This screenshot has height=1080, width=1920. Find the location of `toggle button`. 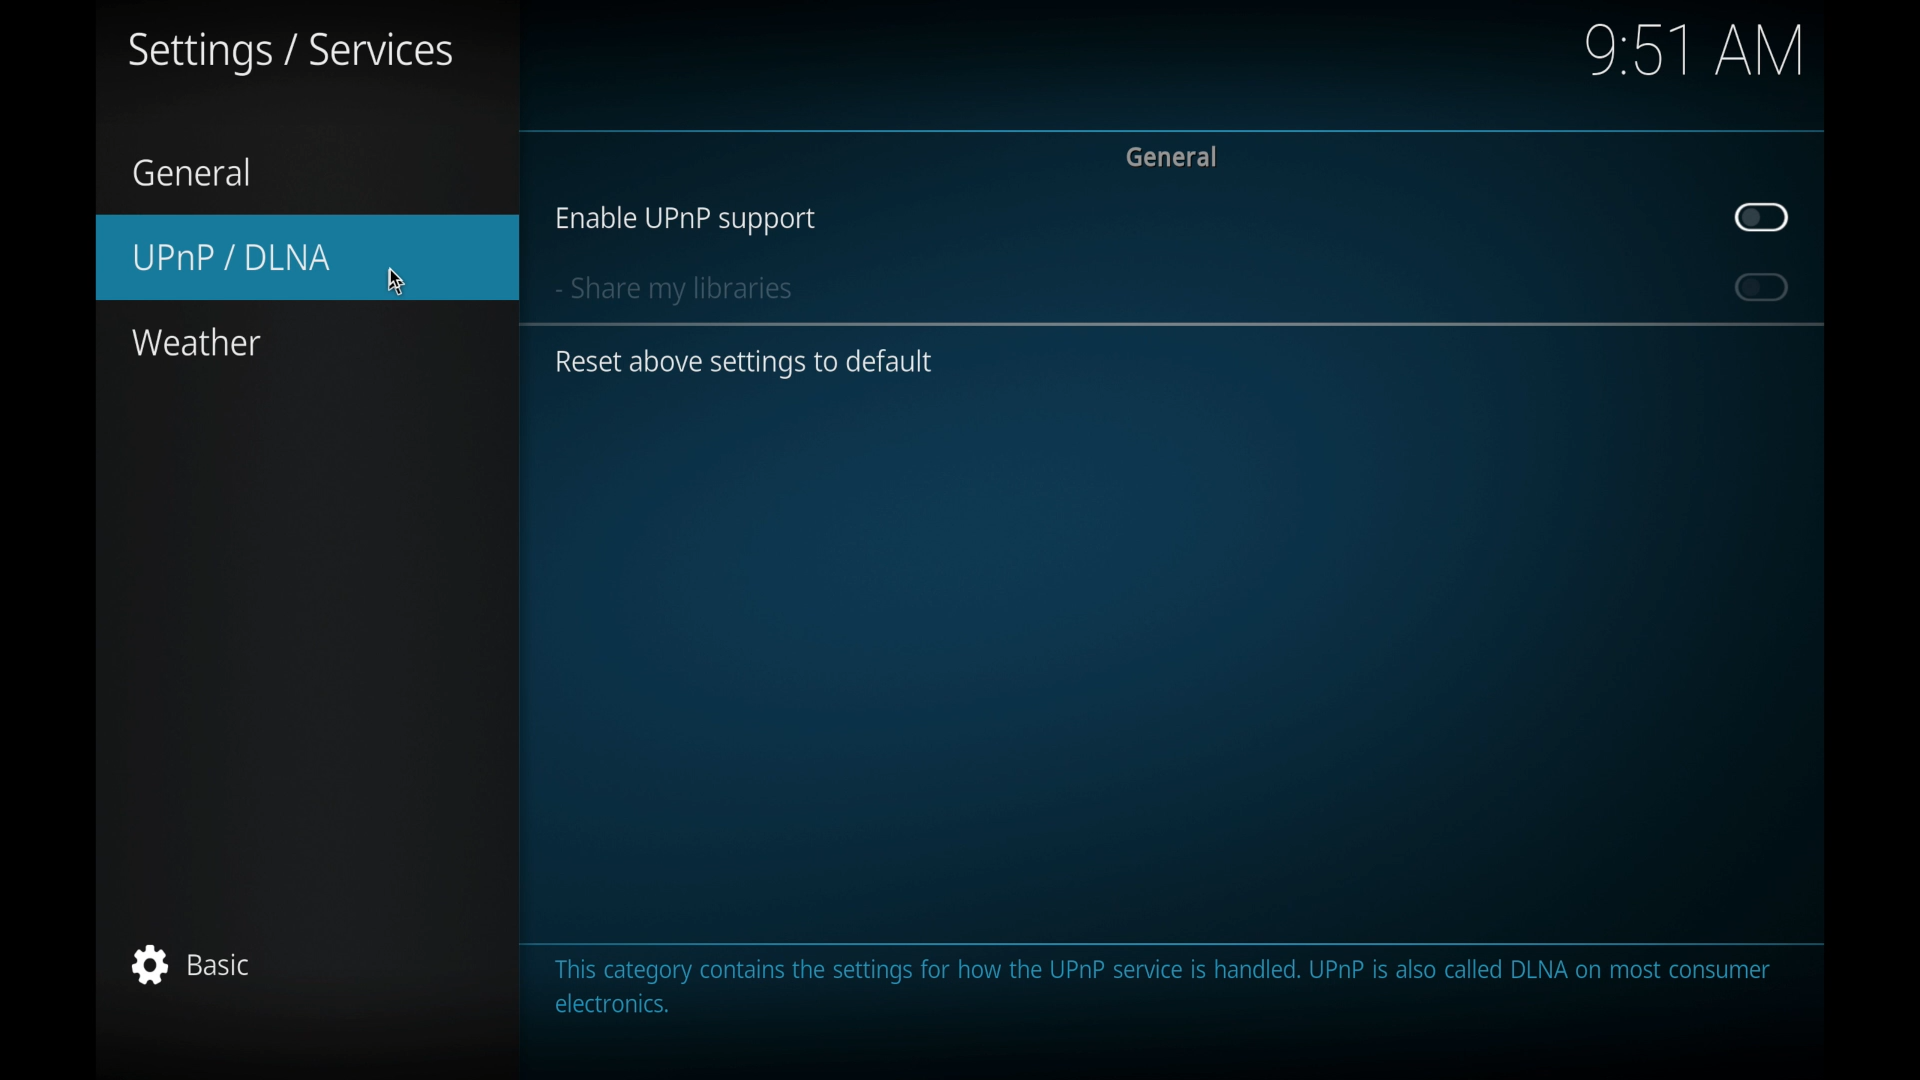

toggle button is located at coordinates (1762, 219).